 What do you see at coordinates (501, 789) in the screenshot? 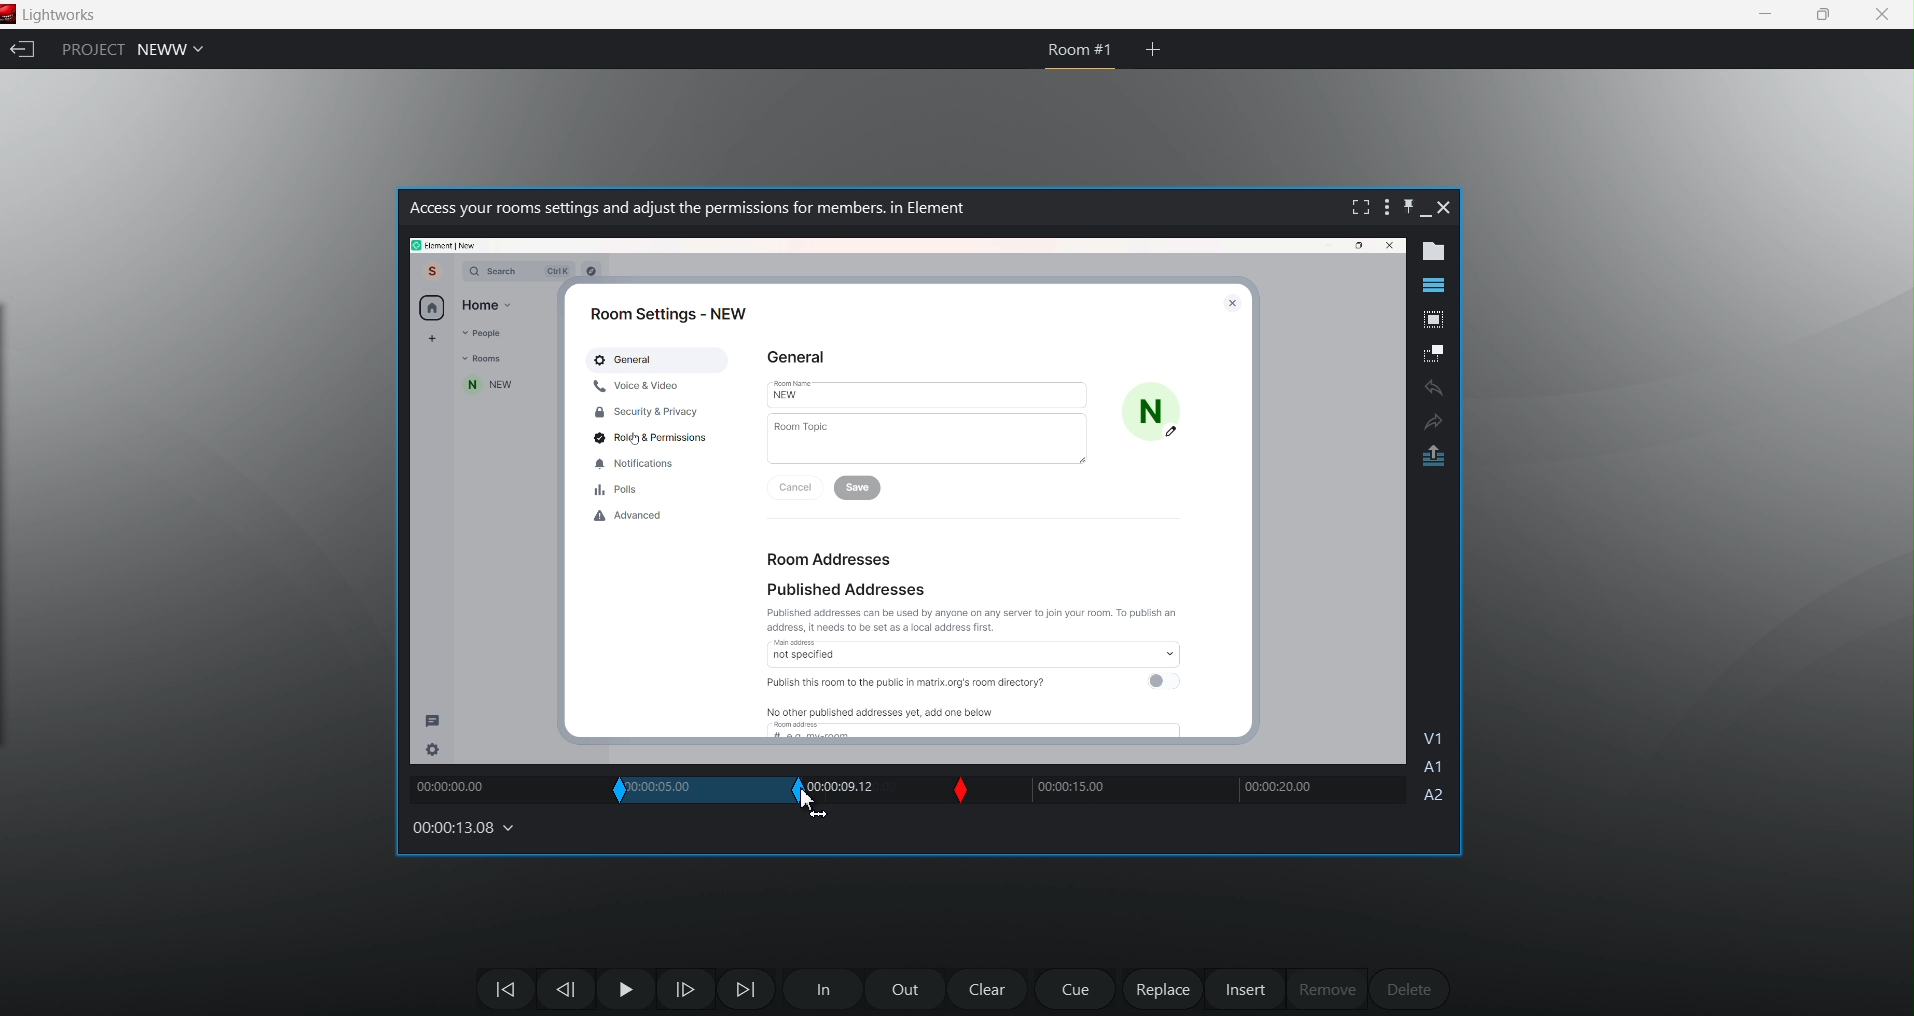
I see `track` at bounding box center [501, 789].